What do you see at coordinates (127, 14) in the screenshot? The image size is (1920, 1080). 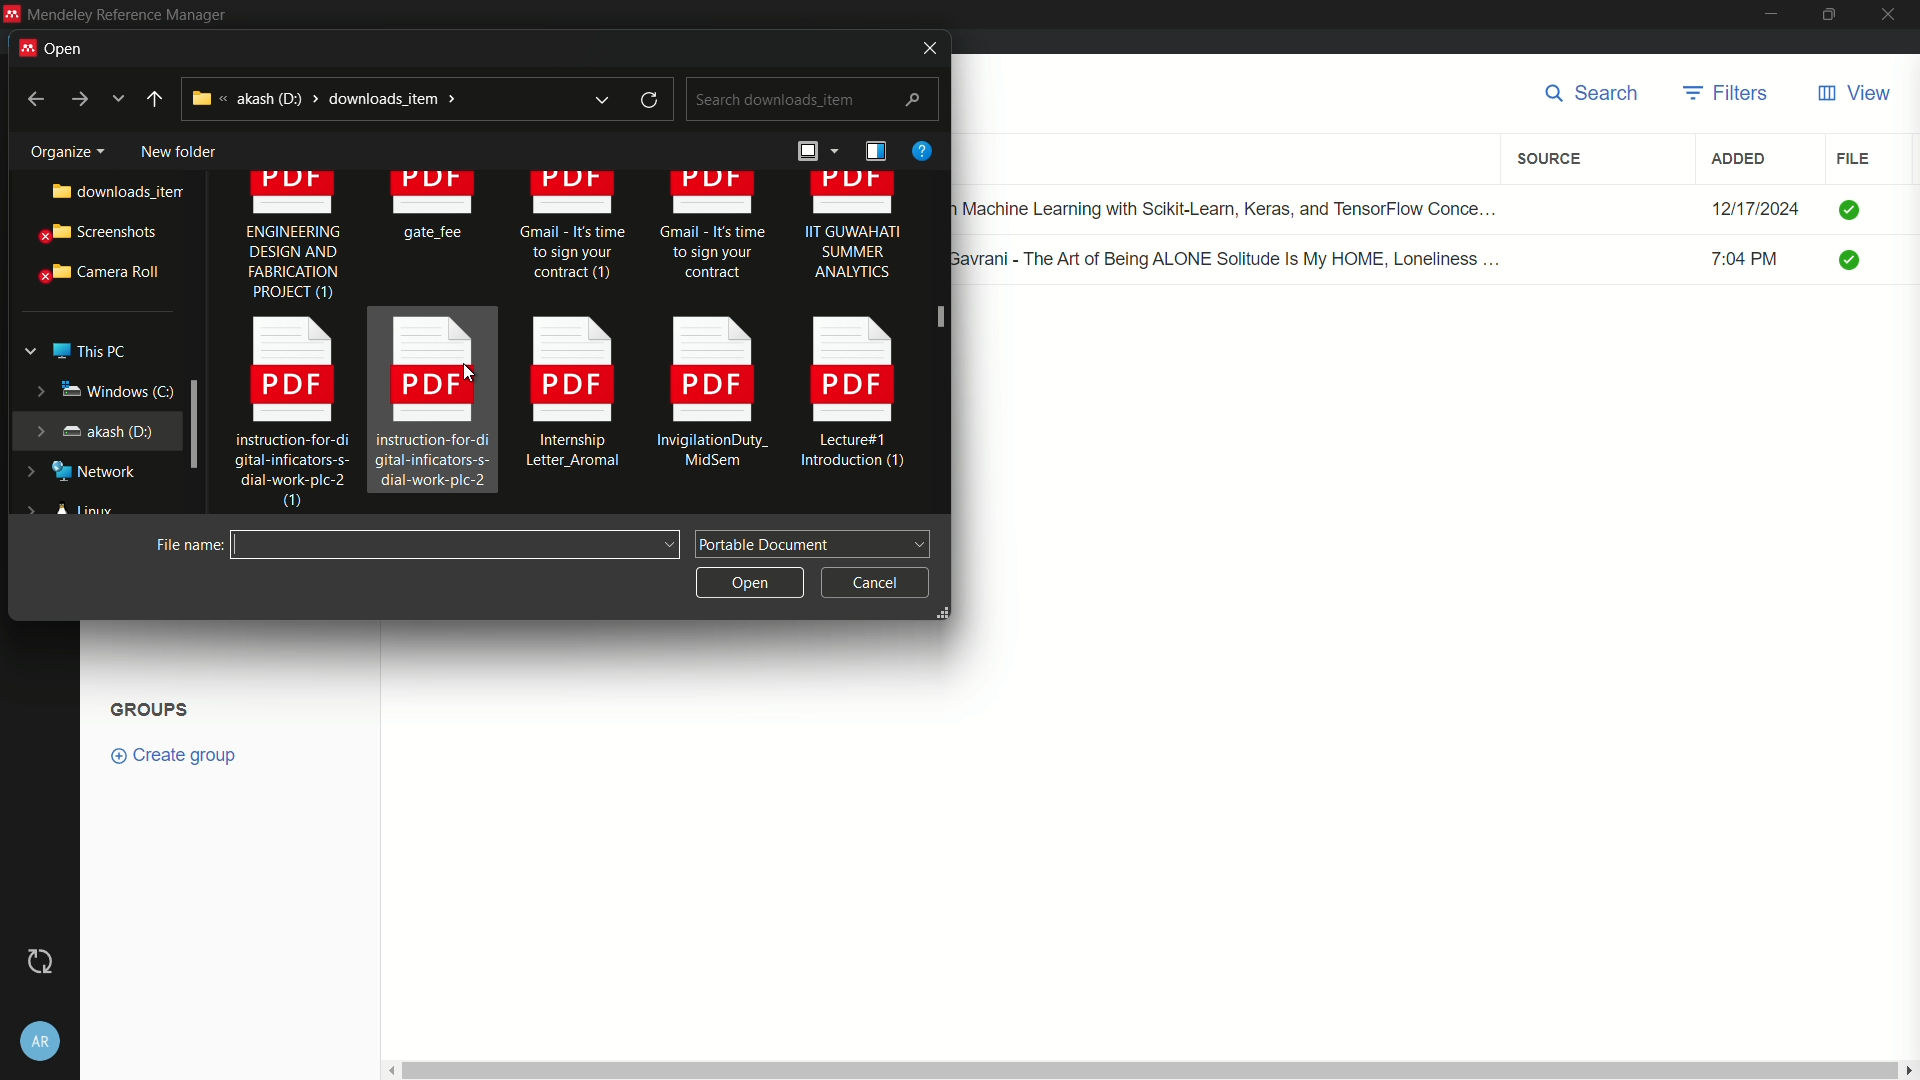 I see `Mendeley Reference Manager` at bounding box center [127, 14].